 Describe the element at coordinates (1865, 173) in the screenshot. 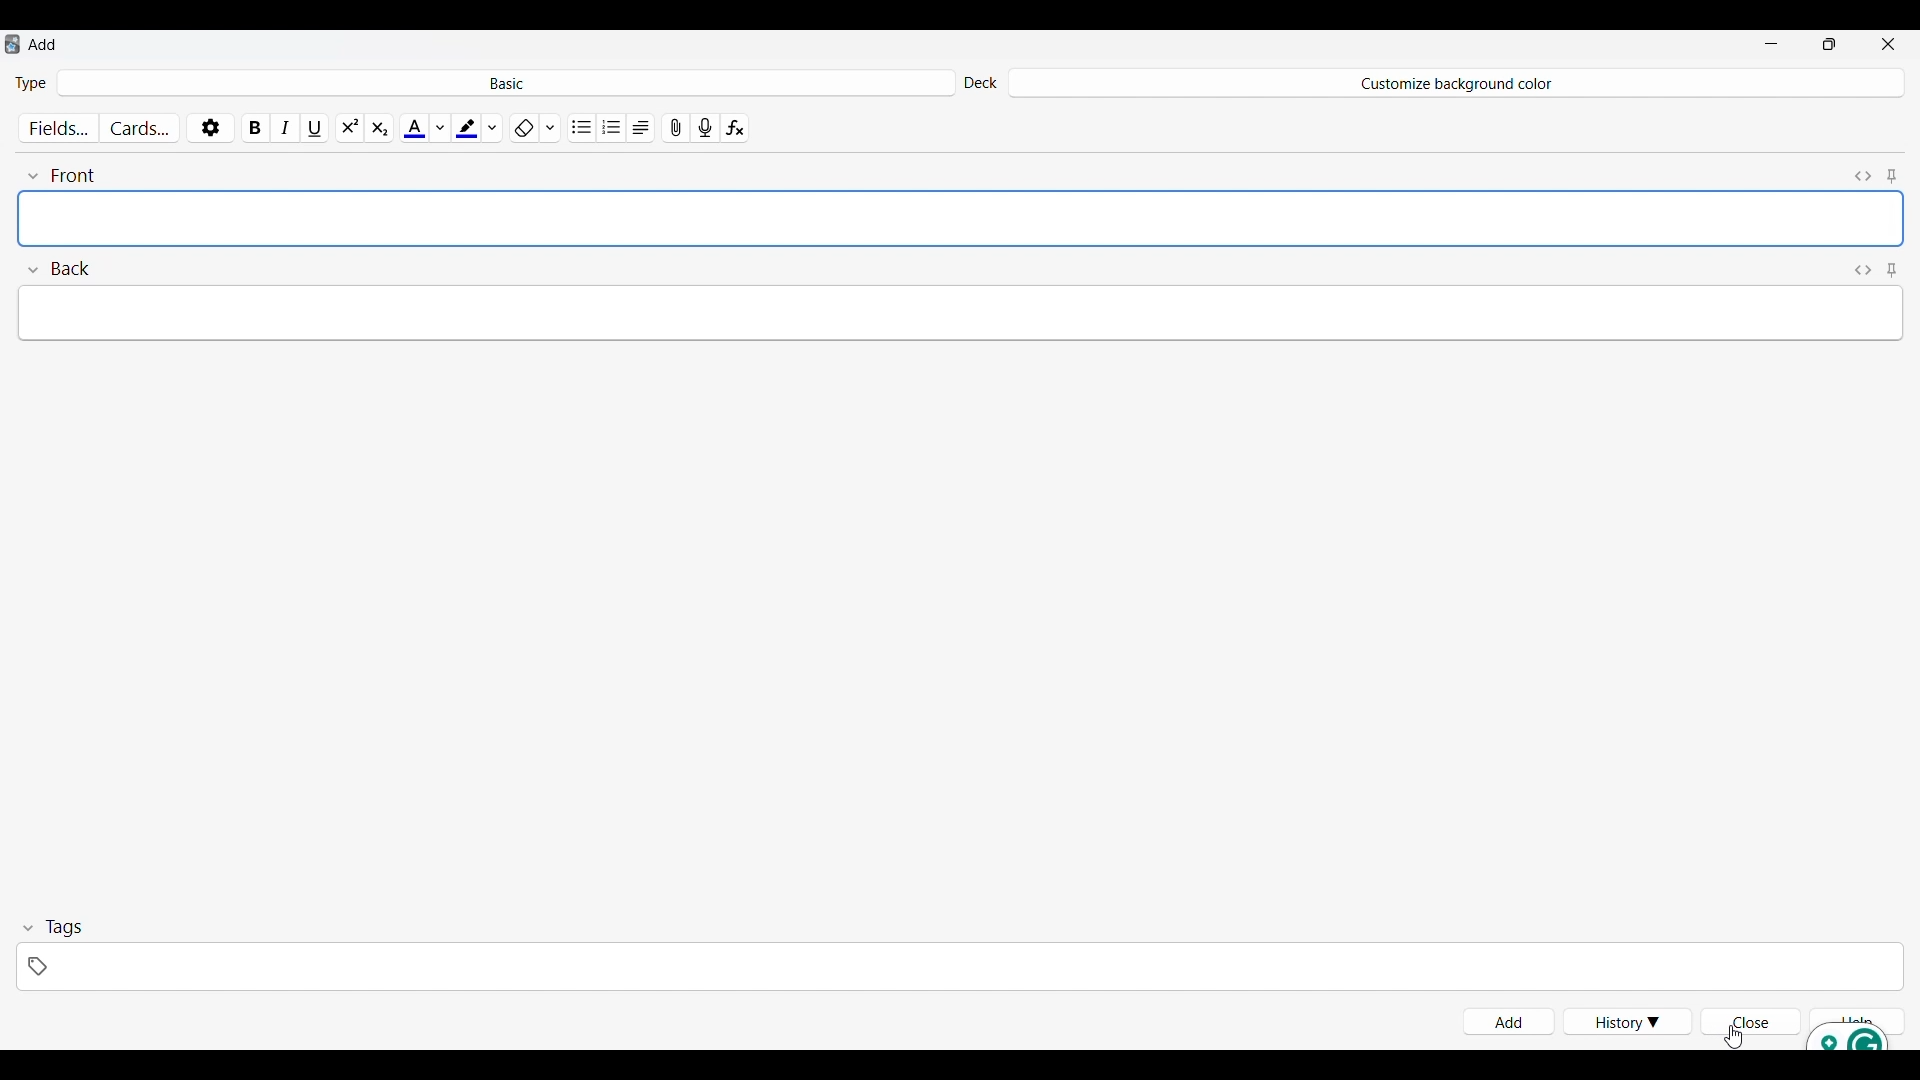

I see `Toggle HTML editor` at that location.